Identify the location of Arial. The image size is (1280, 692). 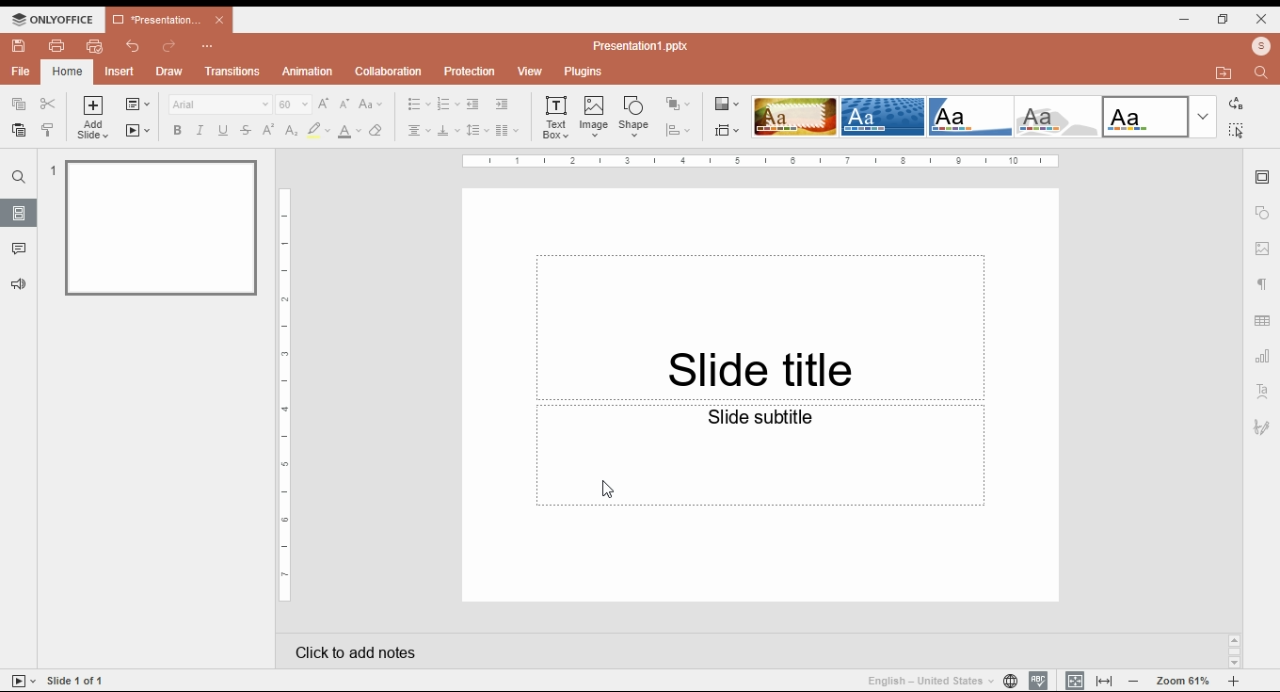
(219, 104).